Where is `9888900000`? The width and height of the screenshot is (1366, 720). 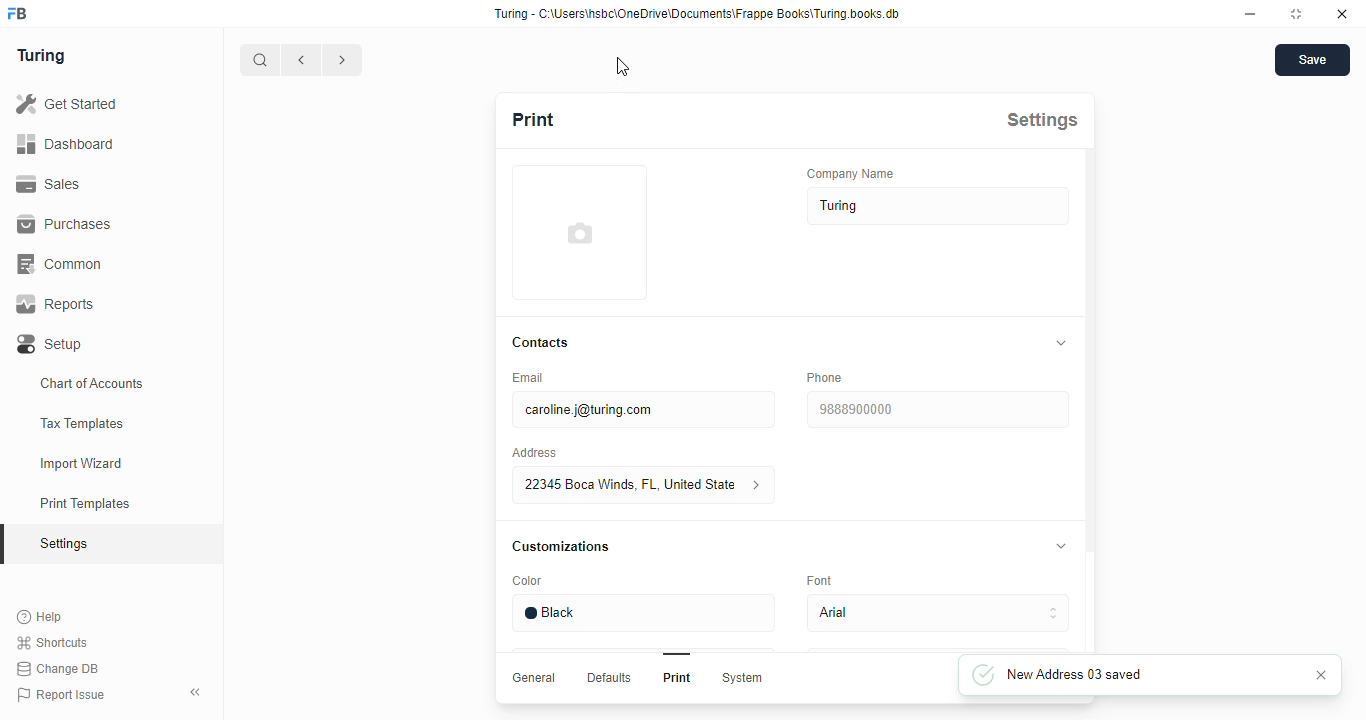 9888900000 is located at coordinates (938, 409).